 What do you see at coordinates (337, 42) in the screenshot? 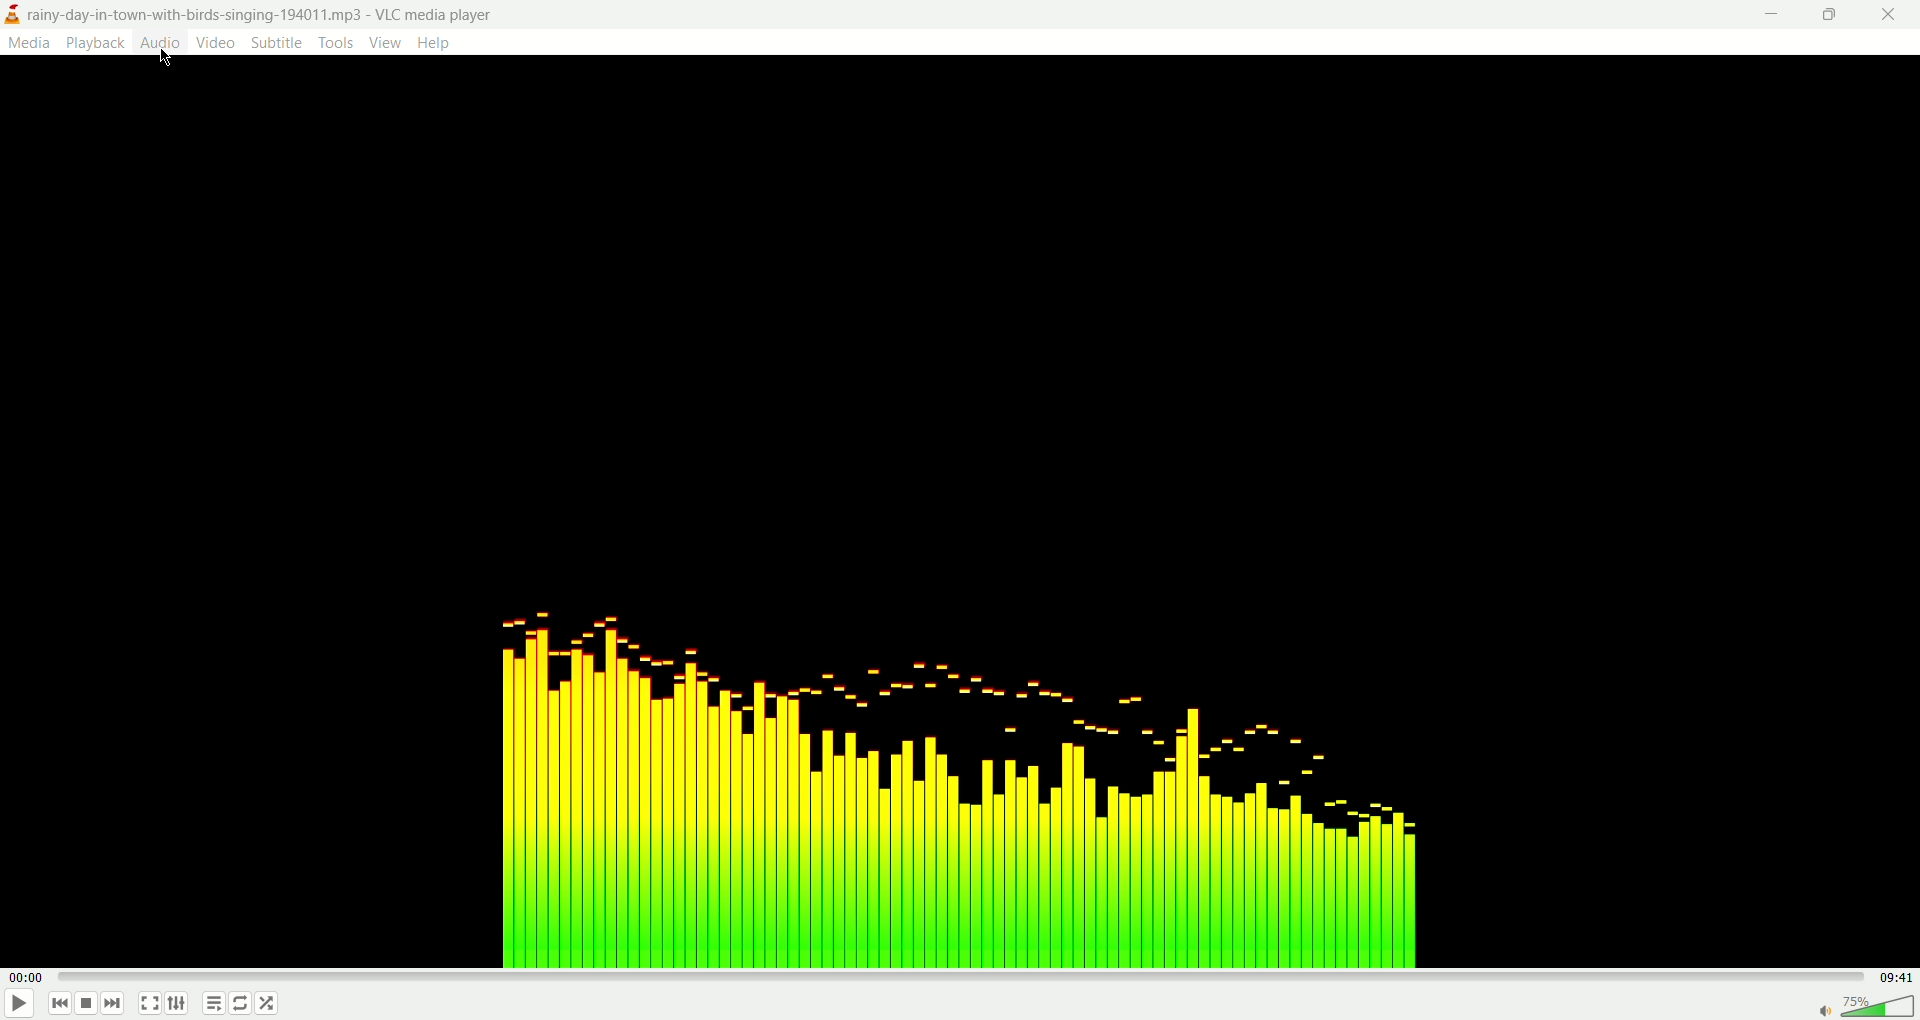
I see `tools` at bounding box center [337, 42].